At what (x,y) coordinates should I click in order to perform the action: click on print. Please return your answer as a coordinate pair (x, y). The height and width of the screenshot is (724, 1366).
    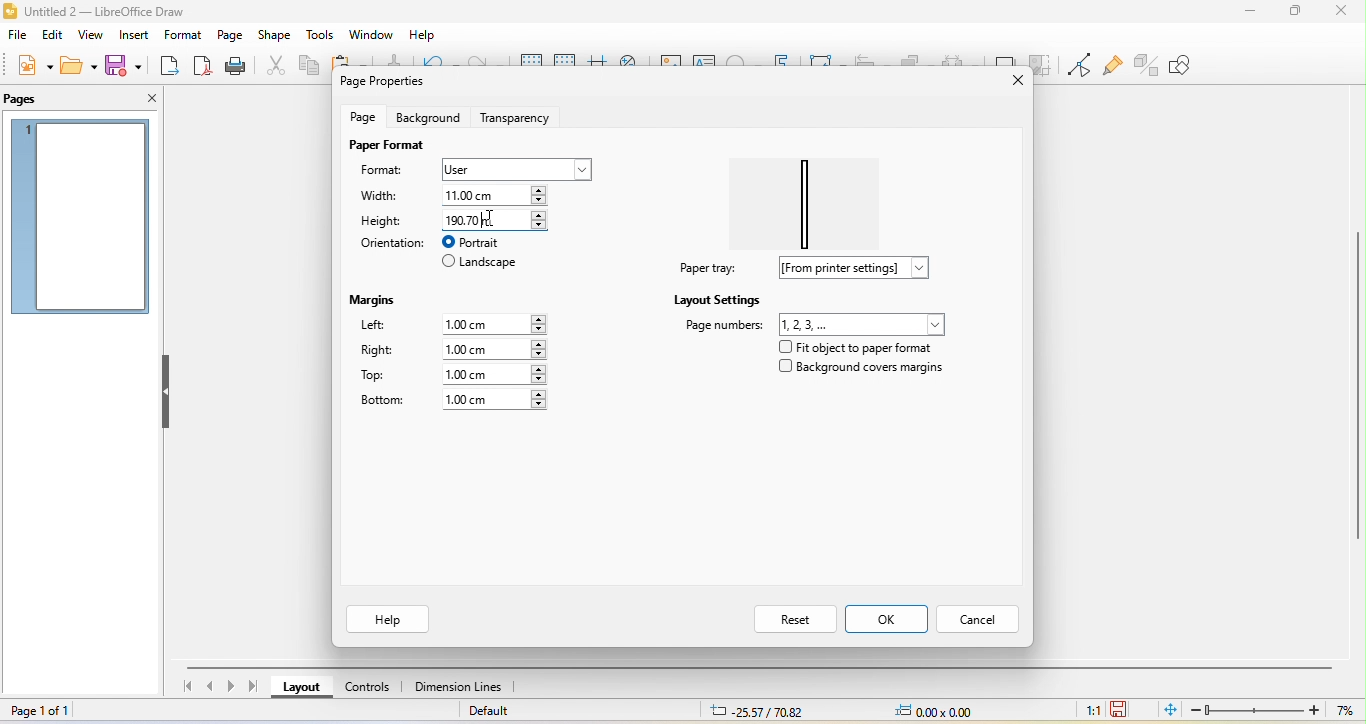
    Looking at the image, I should click on (234, 67).